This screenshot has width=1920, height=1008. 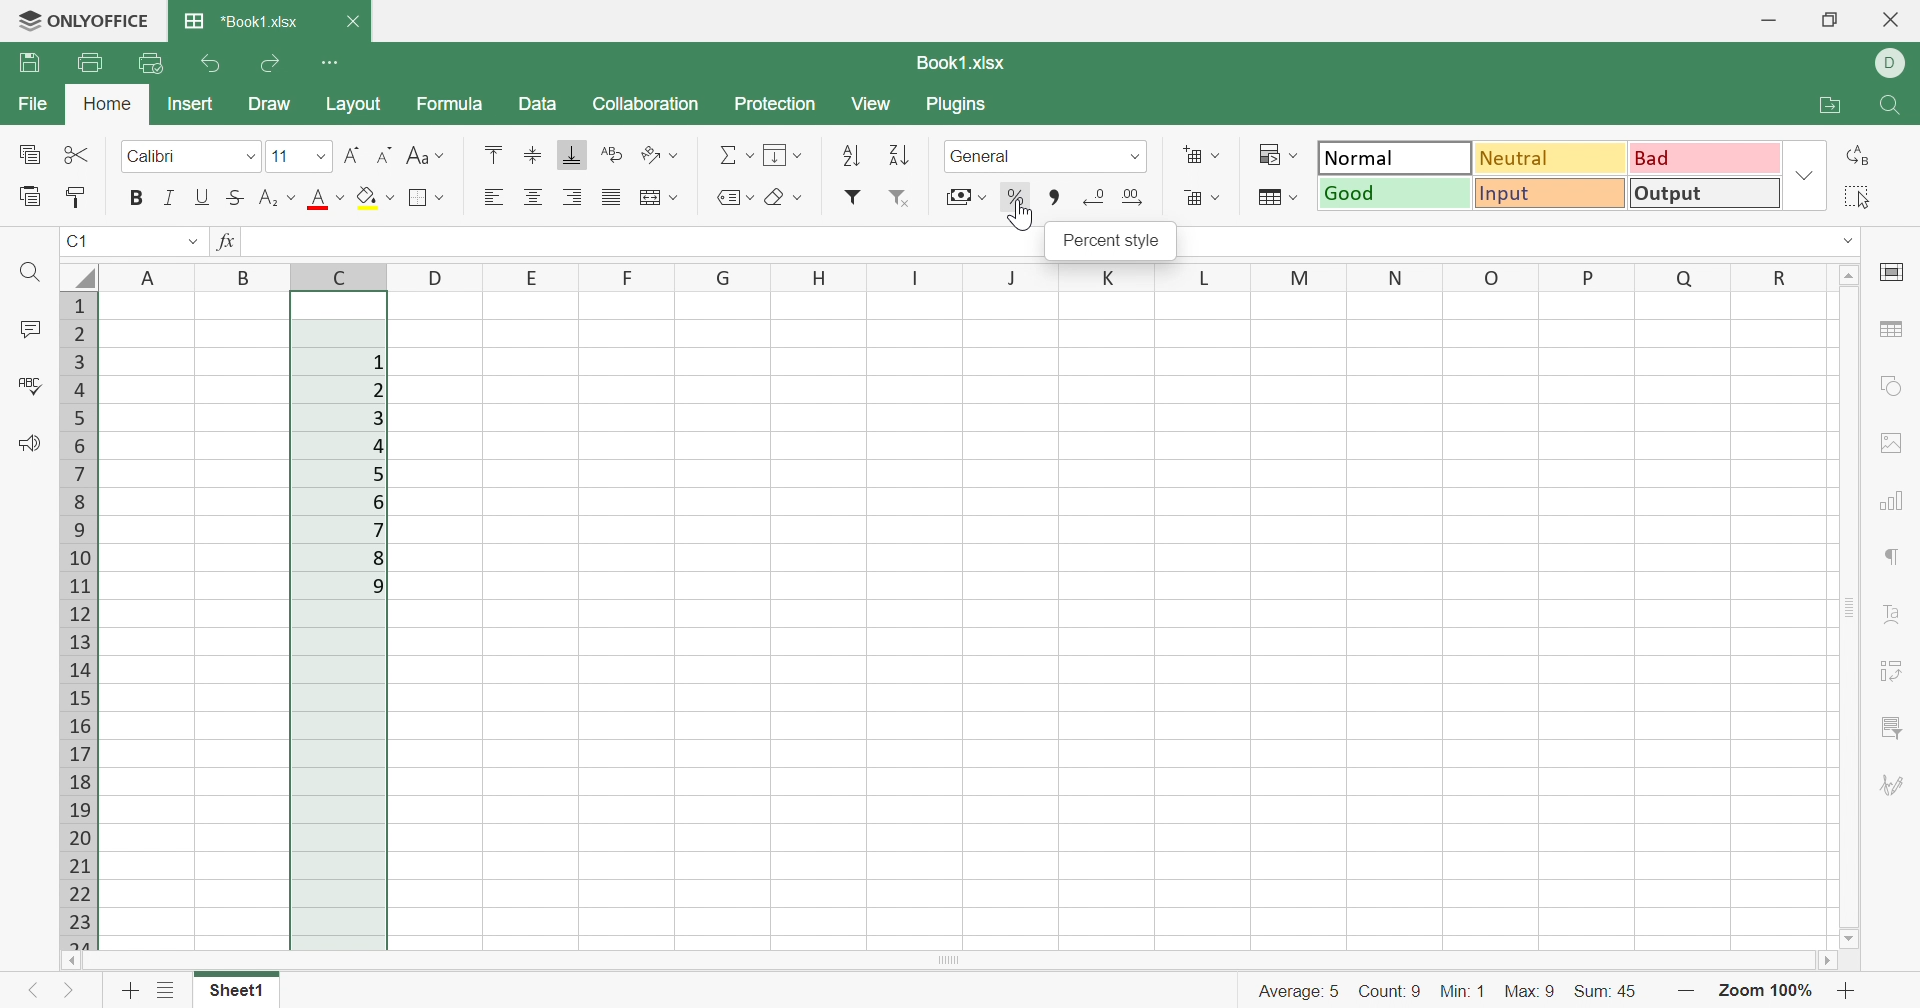 What do you see at coordinates (528, 278) in the screenshot?
I see `E` at bounding box center [528, 278].